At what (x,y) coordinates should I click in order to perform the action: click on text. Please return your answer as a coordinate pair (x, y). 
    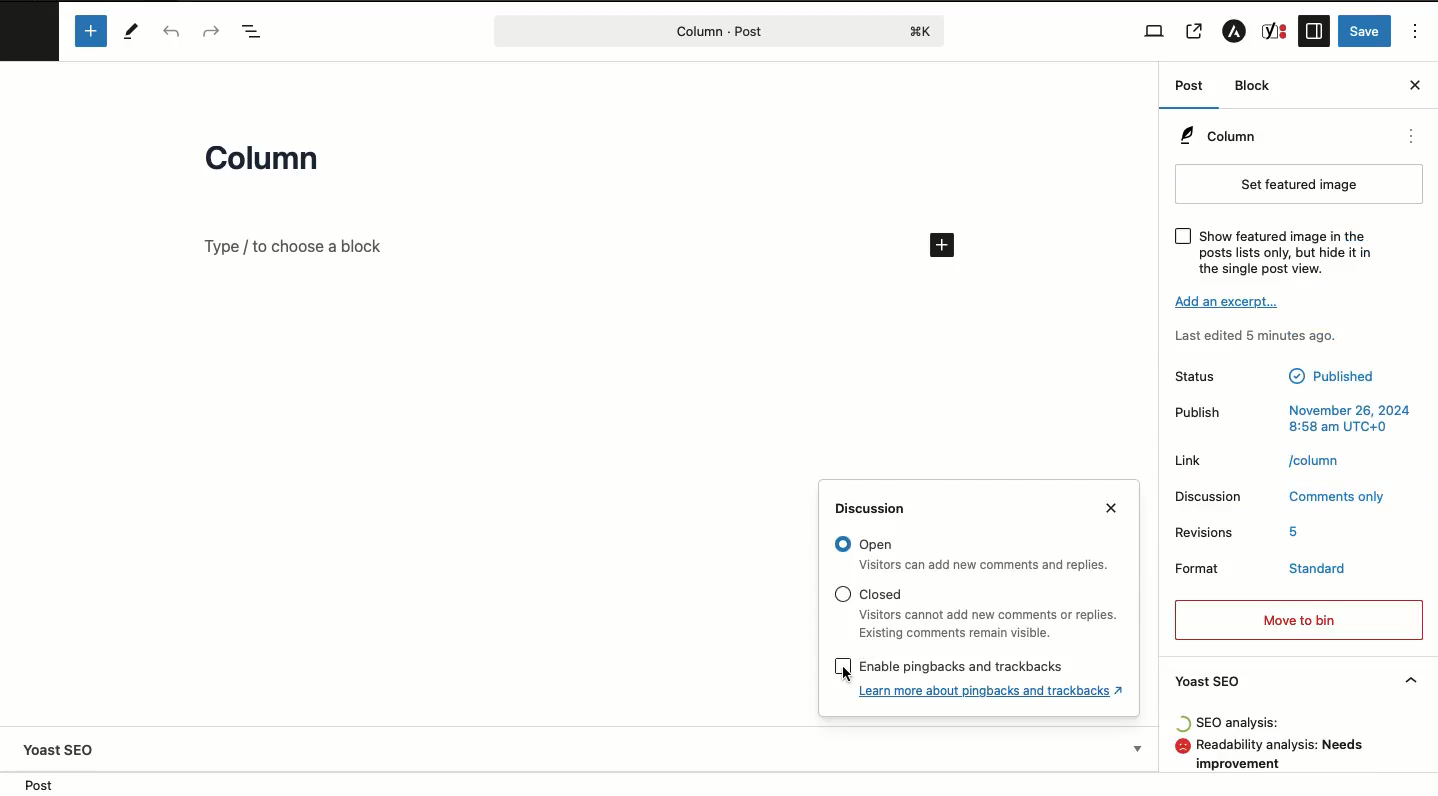
    Looking at the image, I should click on (1240, 723).